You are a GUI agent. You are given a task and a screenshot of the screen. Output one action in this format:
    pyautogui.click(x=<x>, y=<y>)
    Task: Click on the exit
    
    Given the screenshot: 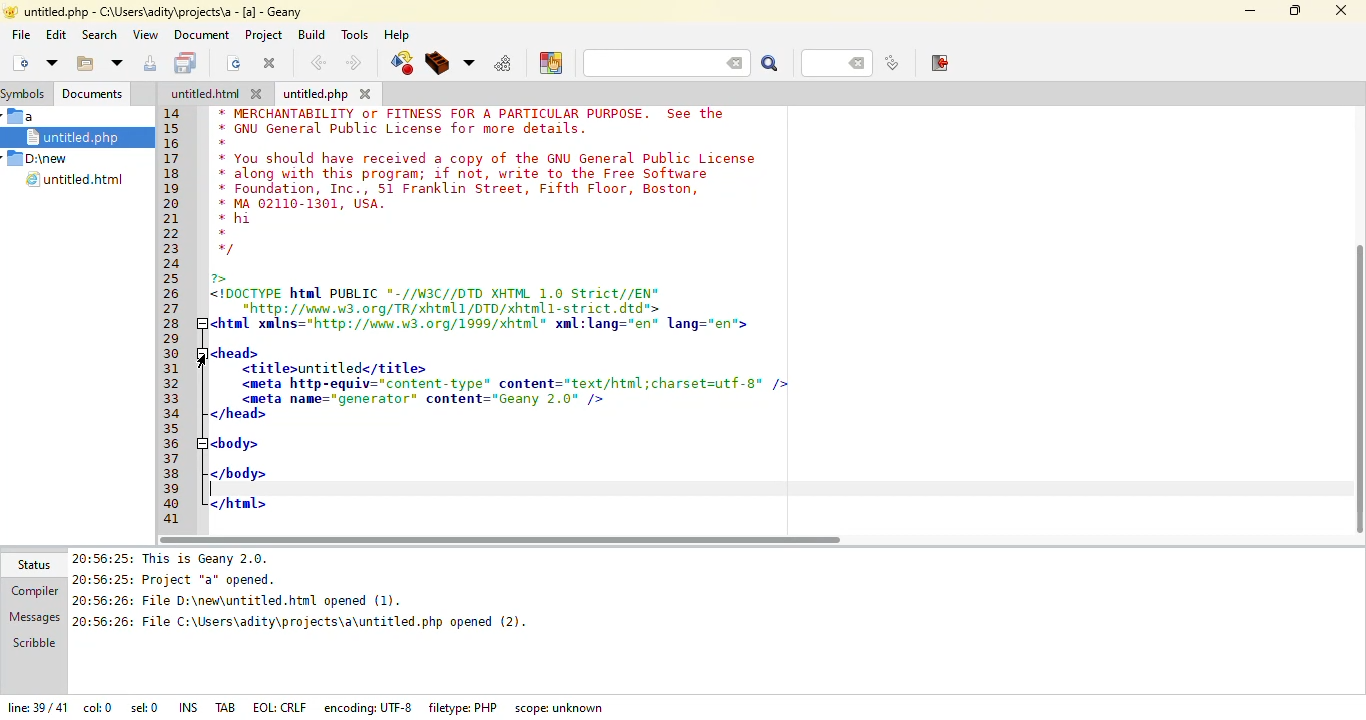 What is the action you would take?
    pyautogui.click(x=941, y=64)
    